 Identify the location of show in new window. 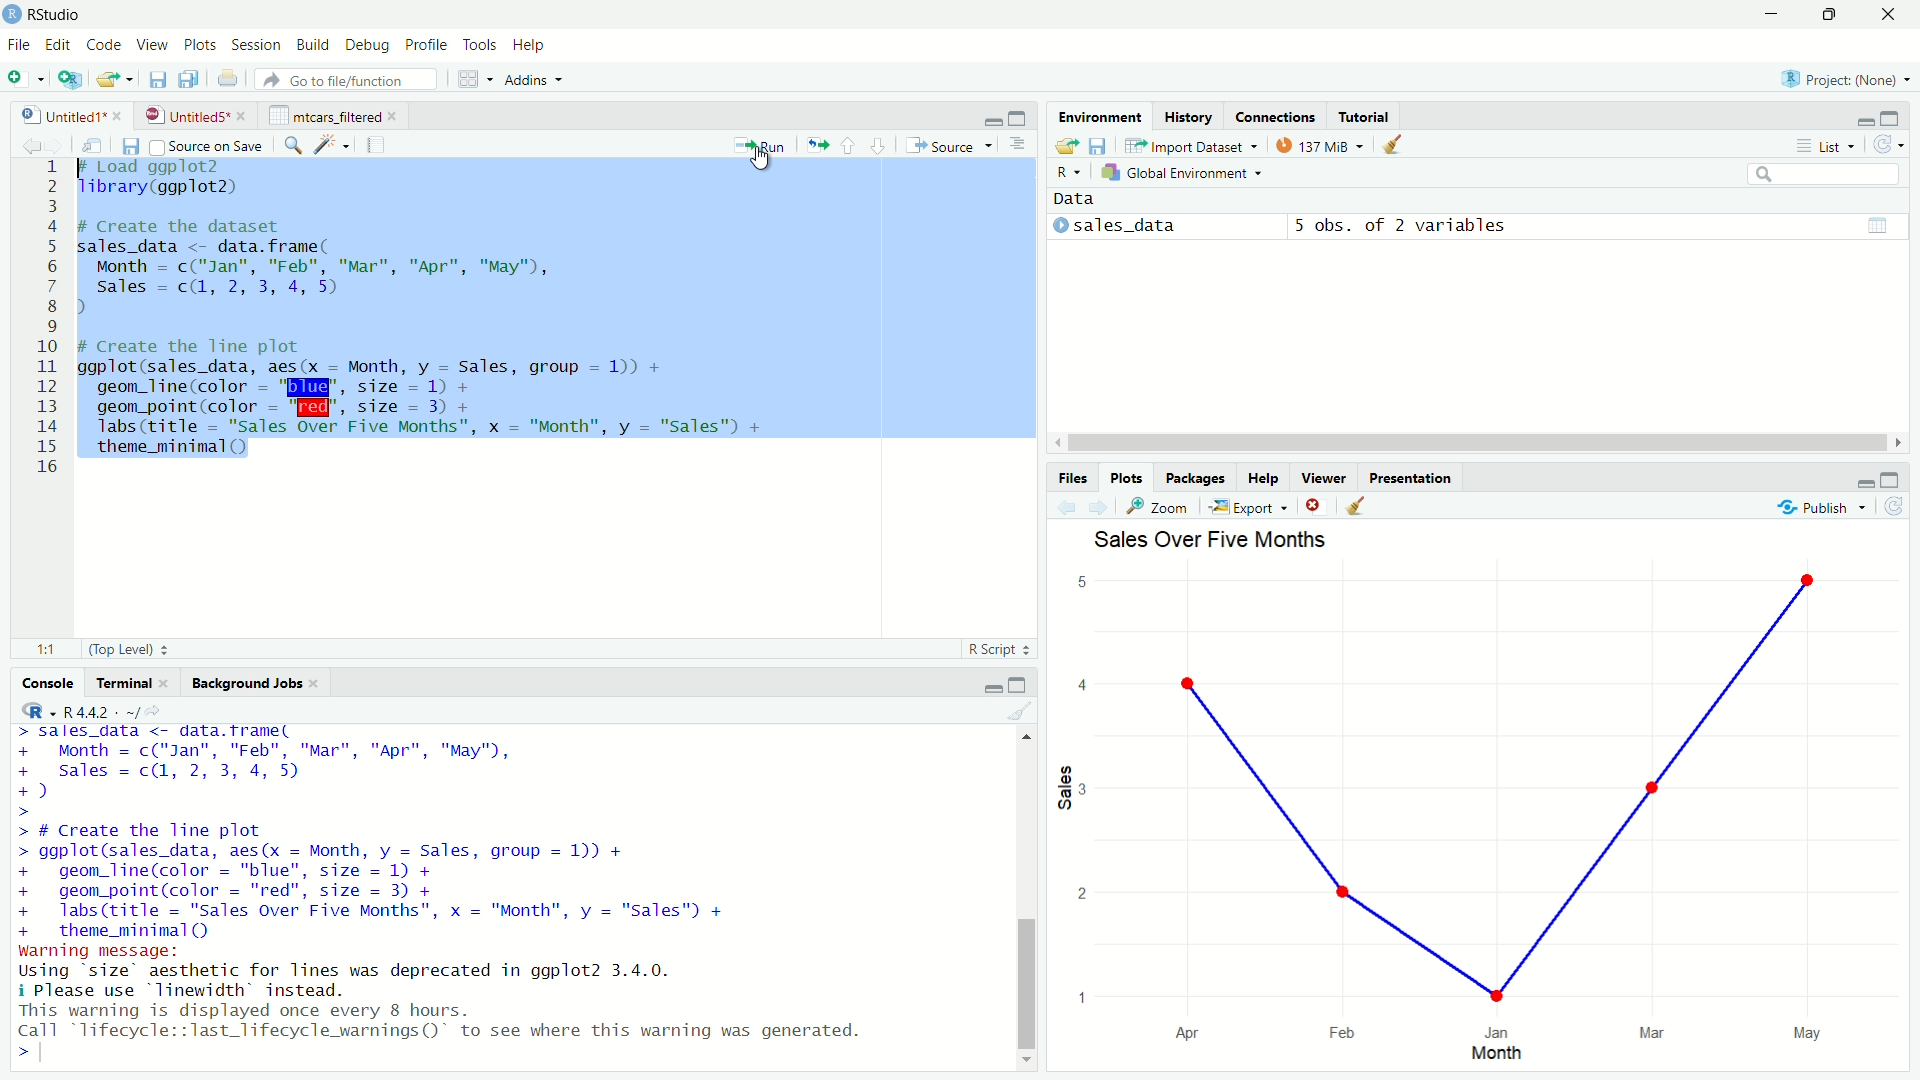
(100, 145).